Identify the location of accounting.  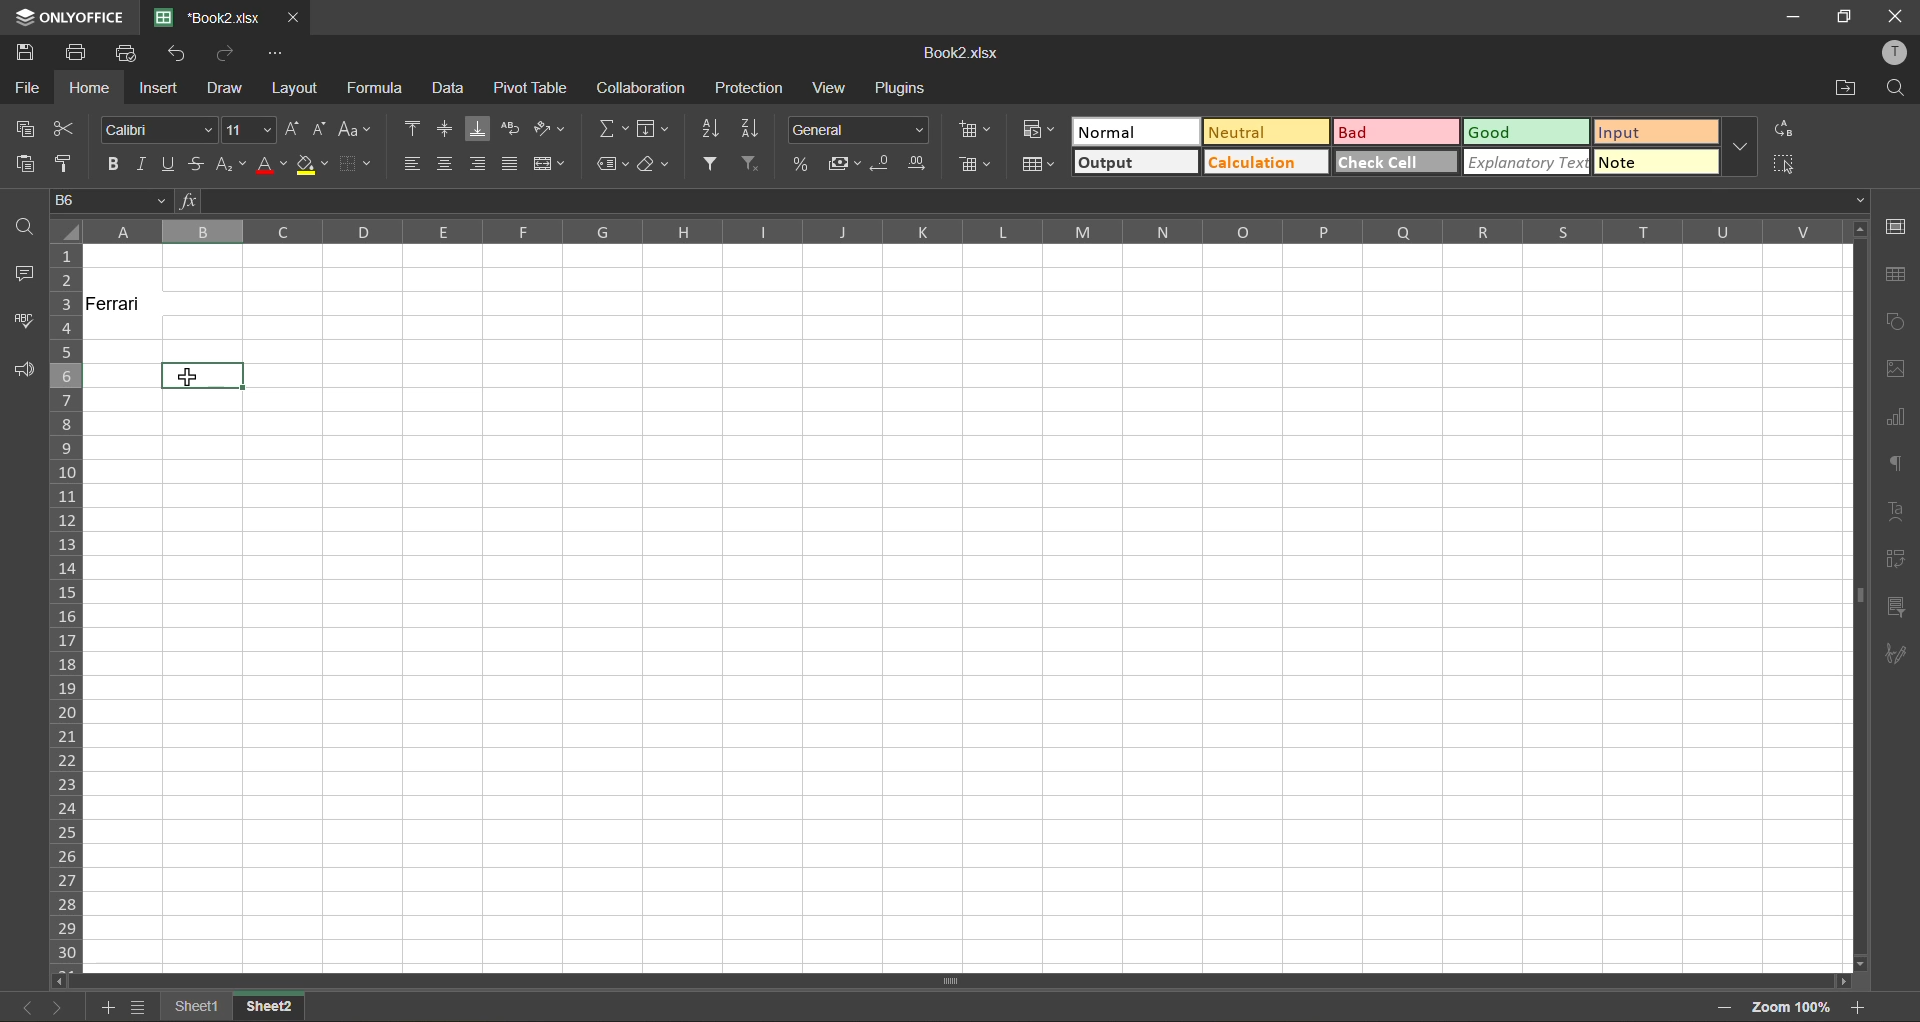
(842, 164).